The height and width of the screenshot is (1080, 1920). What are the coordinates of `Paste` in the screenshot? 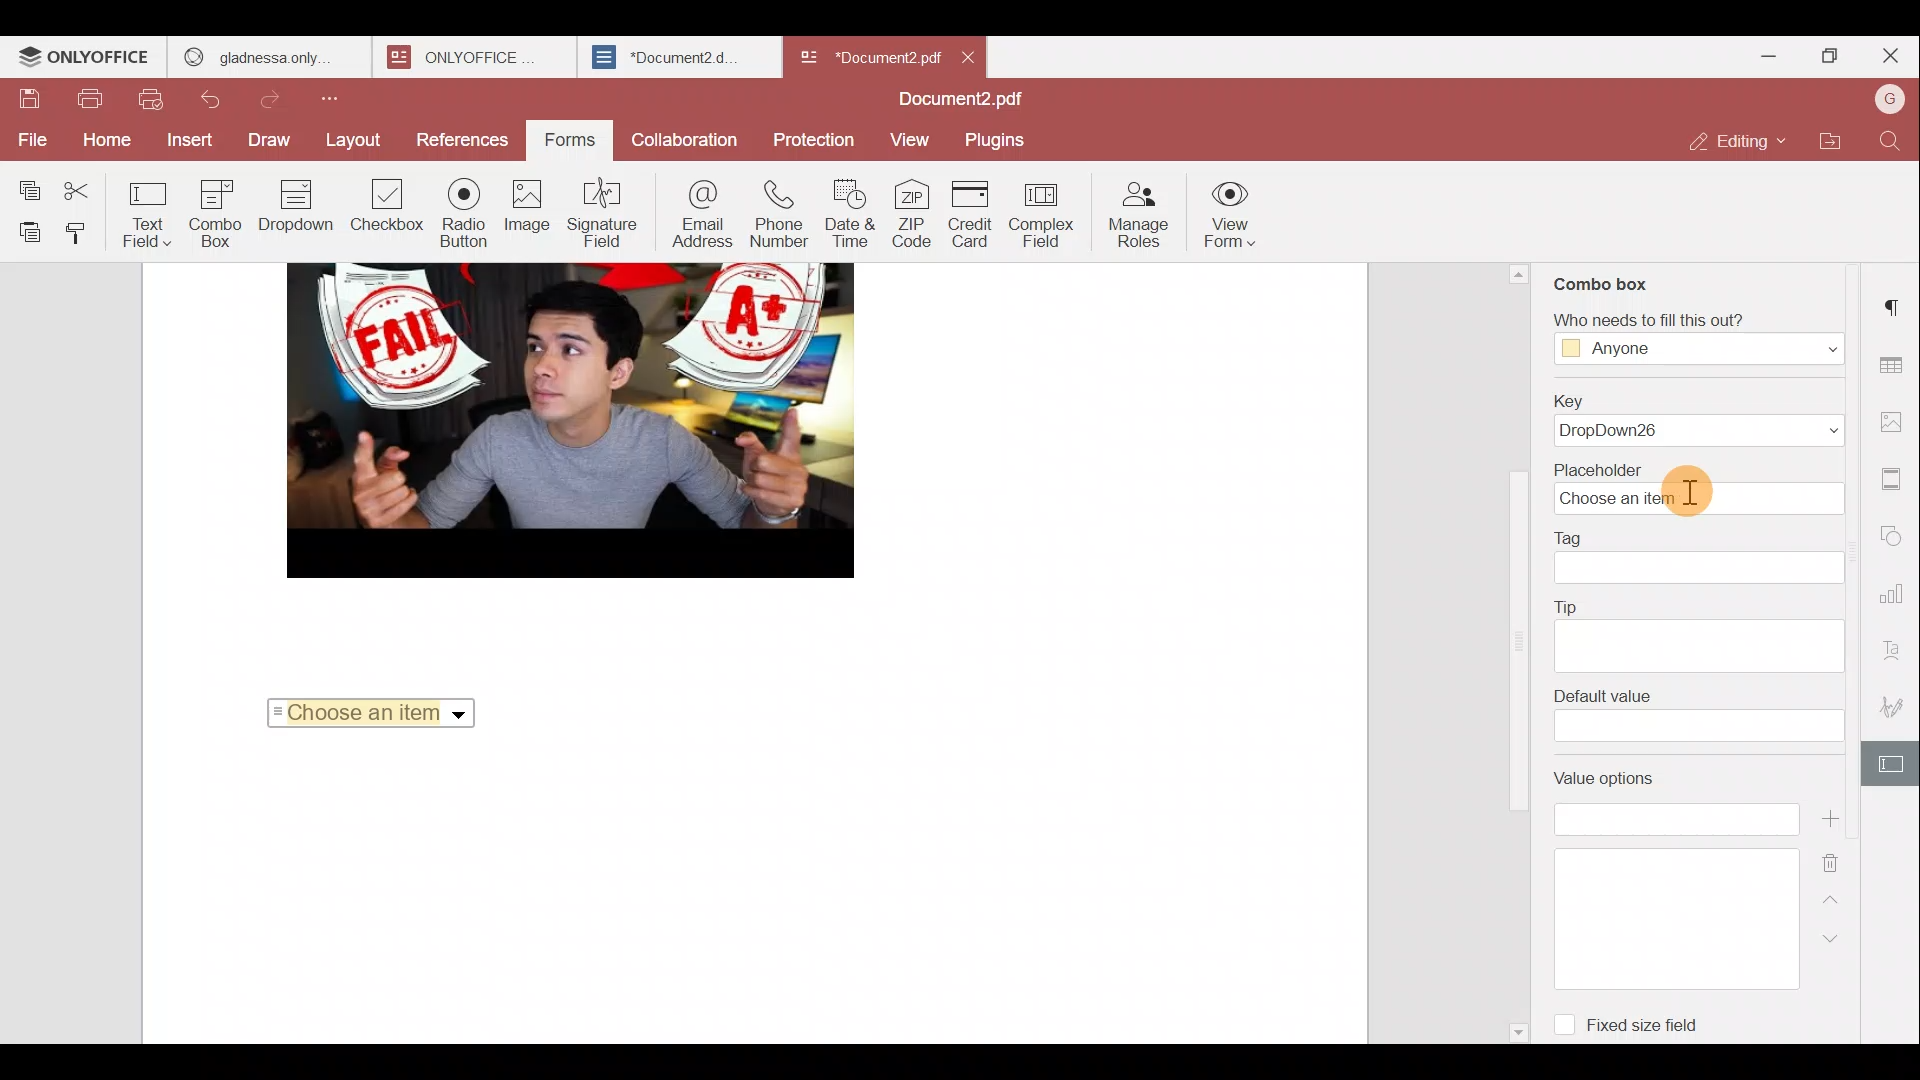 It's located at (26, 232).